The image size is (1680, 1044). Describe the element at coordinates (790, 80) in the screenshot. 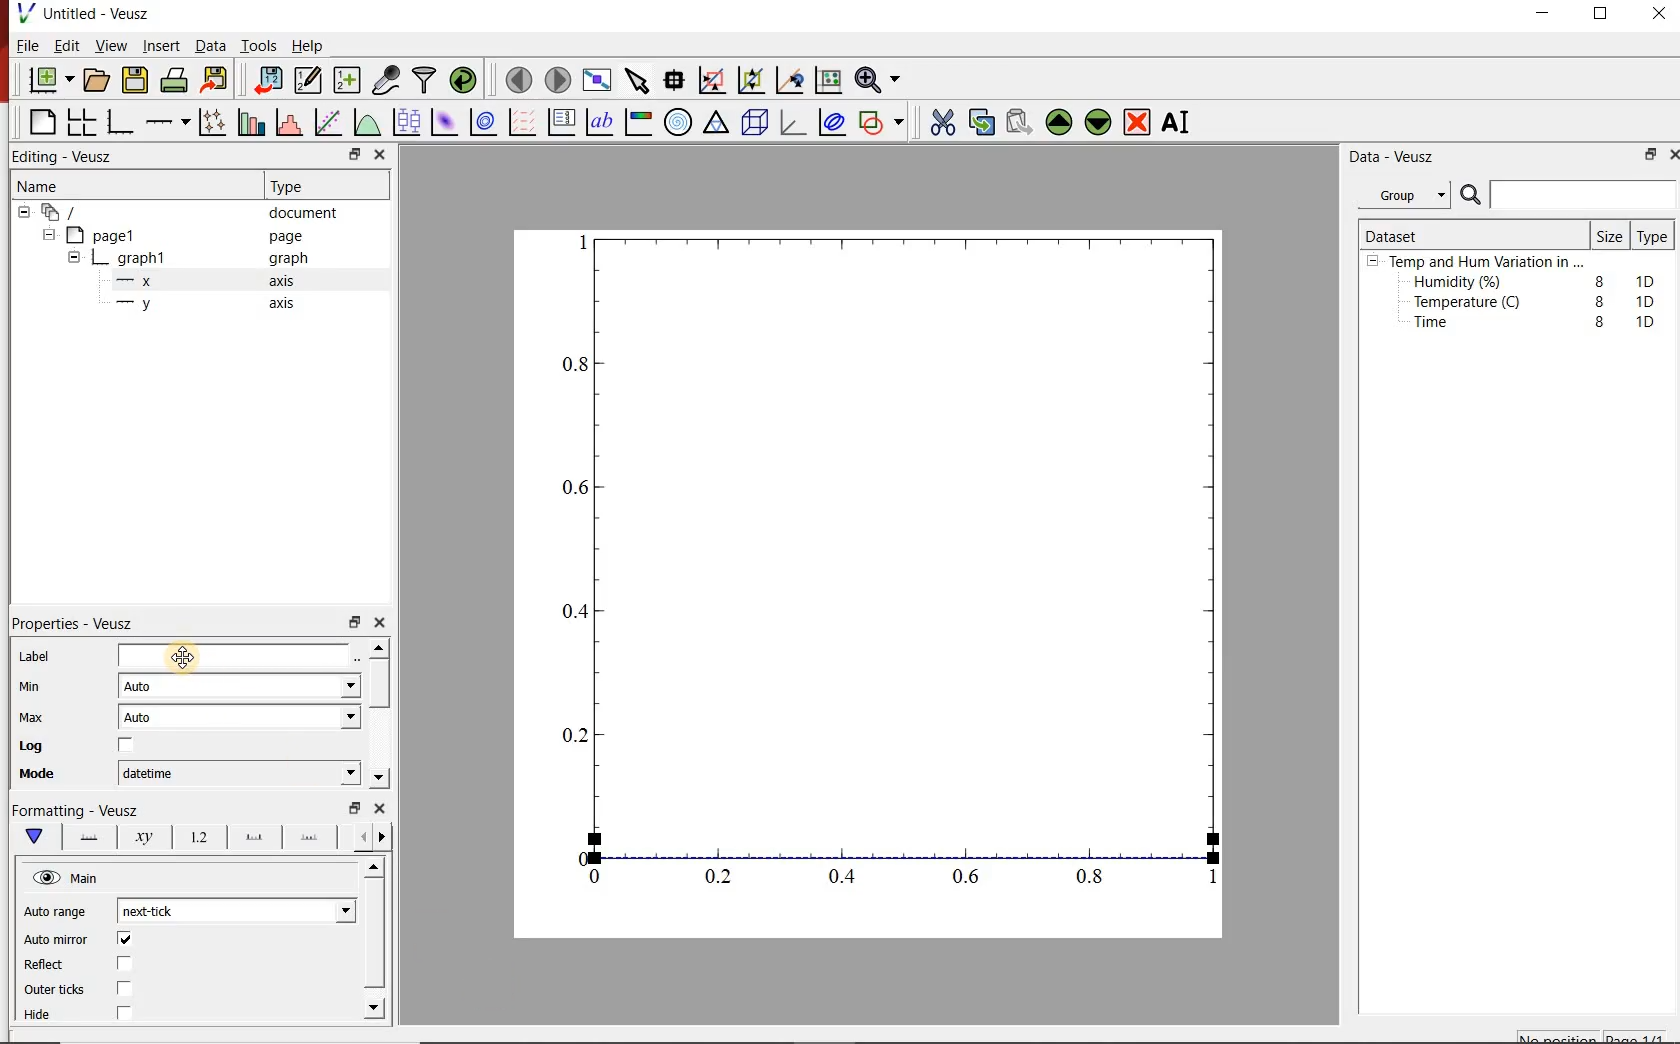

I see `click to recenter graph axes` at that location.